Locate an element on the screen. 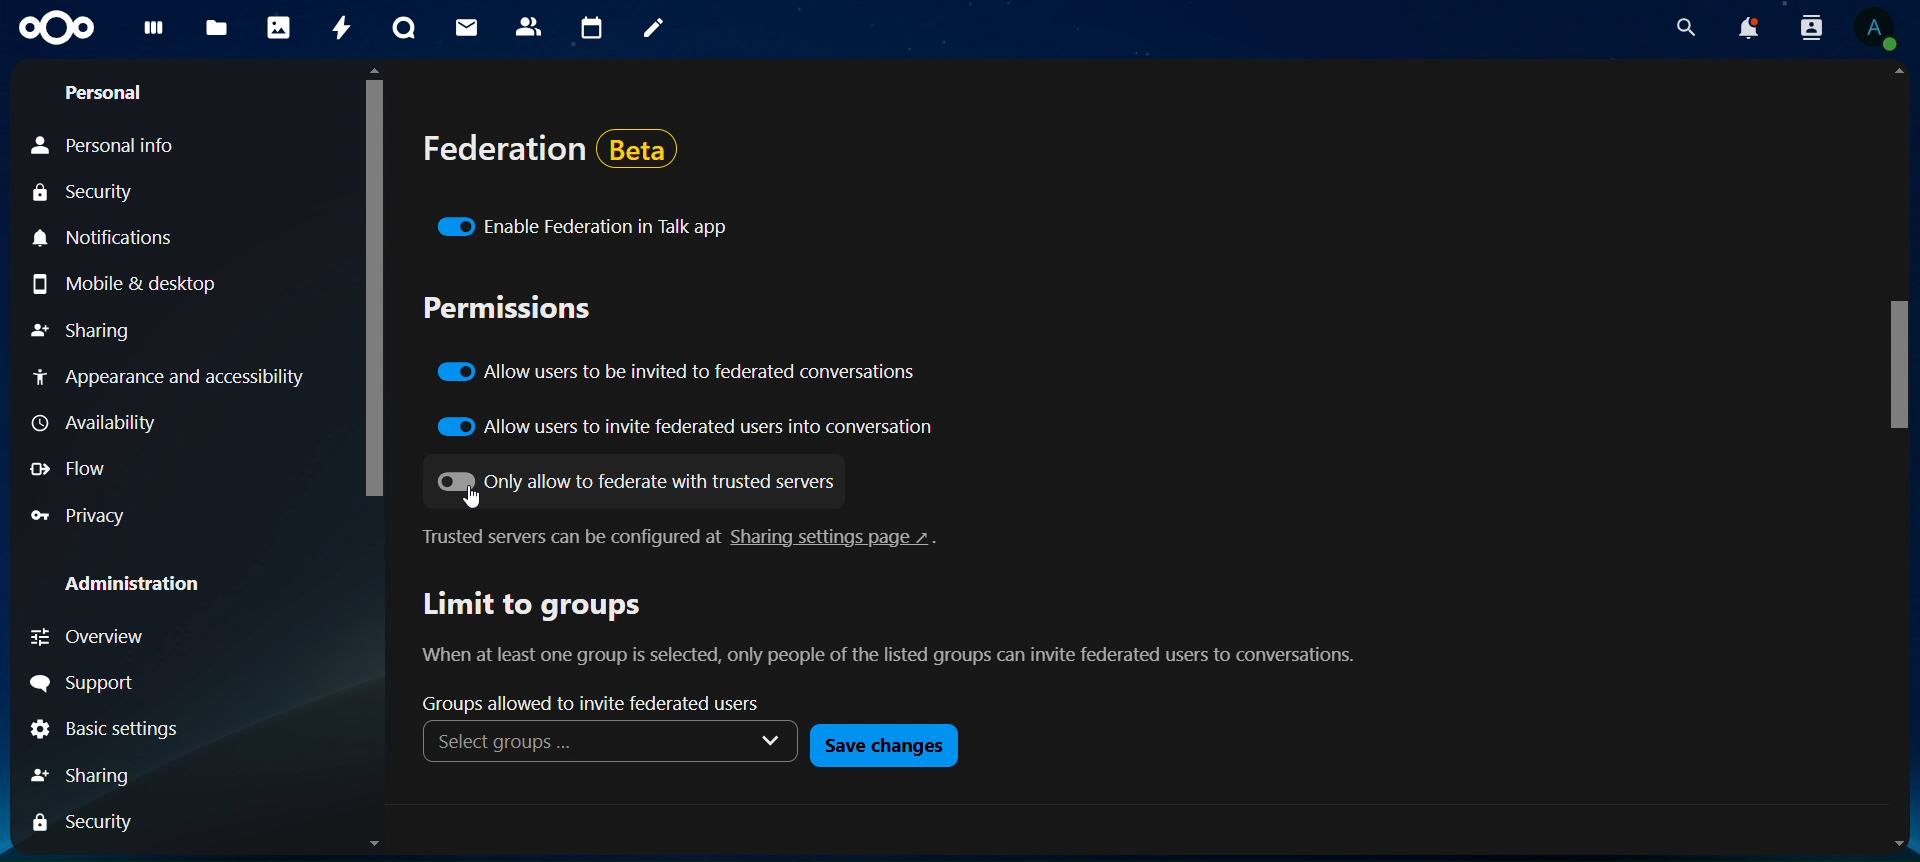  search contacts is located at coordinates (1808, 28).